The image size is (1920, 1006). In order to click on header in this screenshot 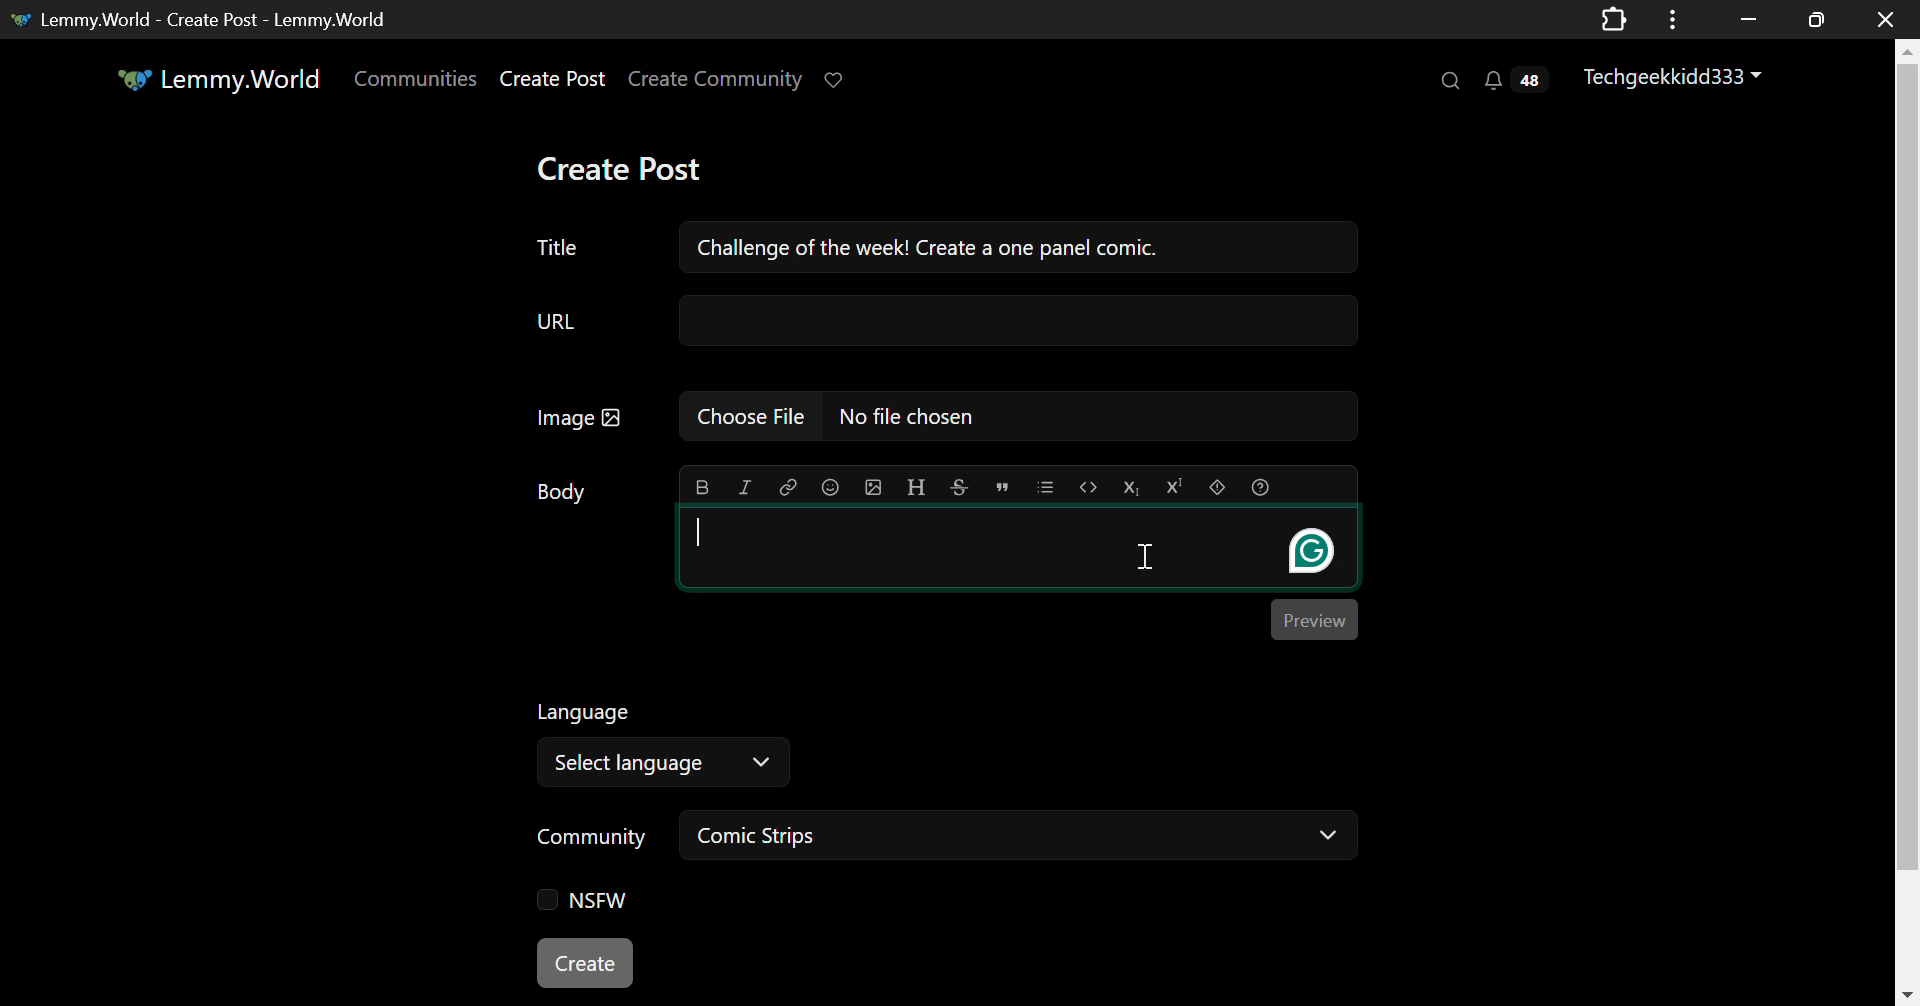, I will do `click(914, 488)`.